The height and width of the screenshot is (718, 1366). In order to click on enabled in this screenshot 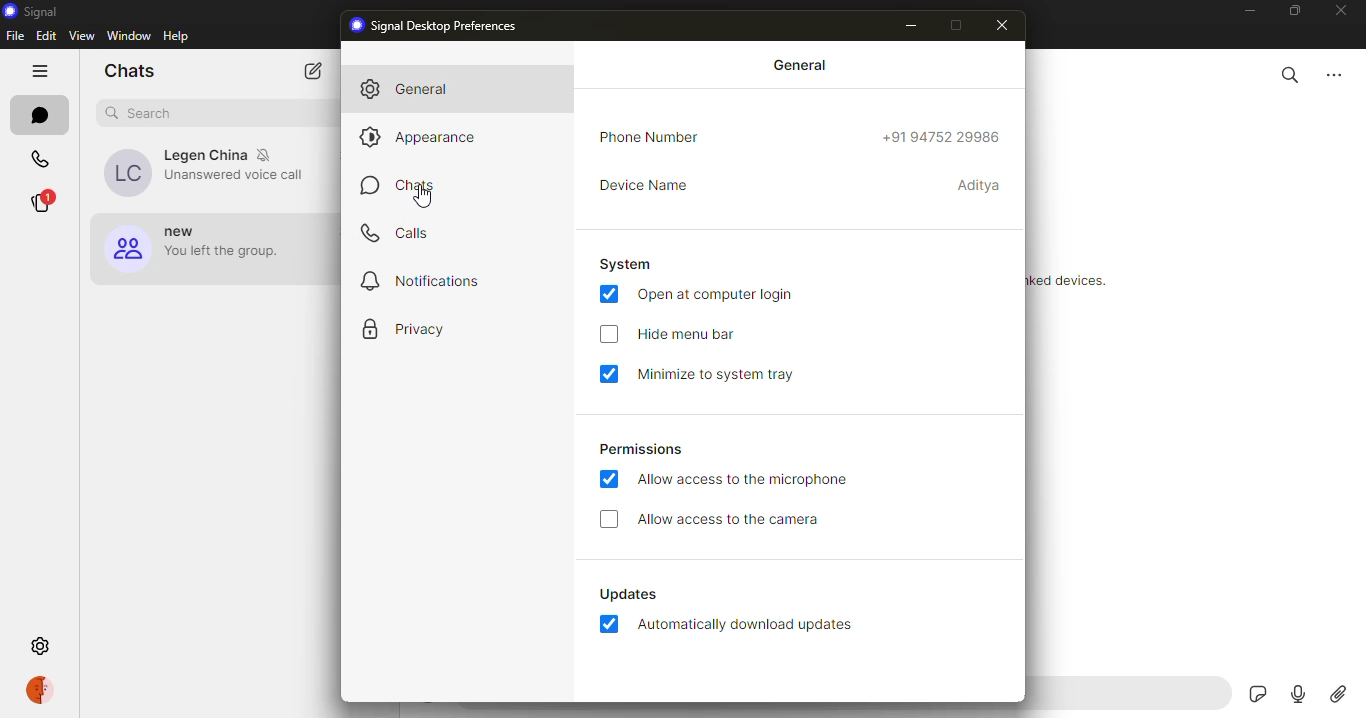, I will do `click(606, 373)`.